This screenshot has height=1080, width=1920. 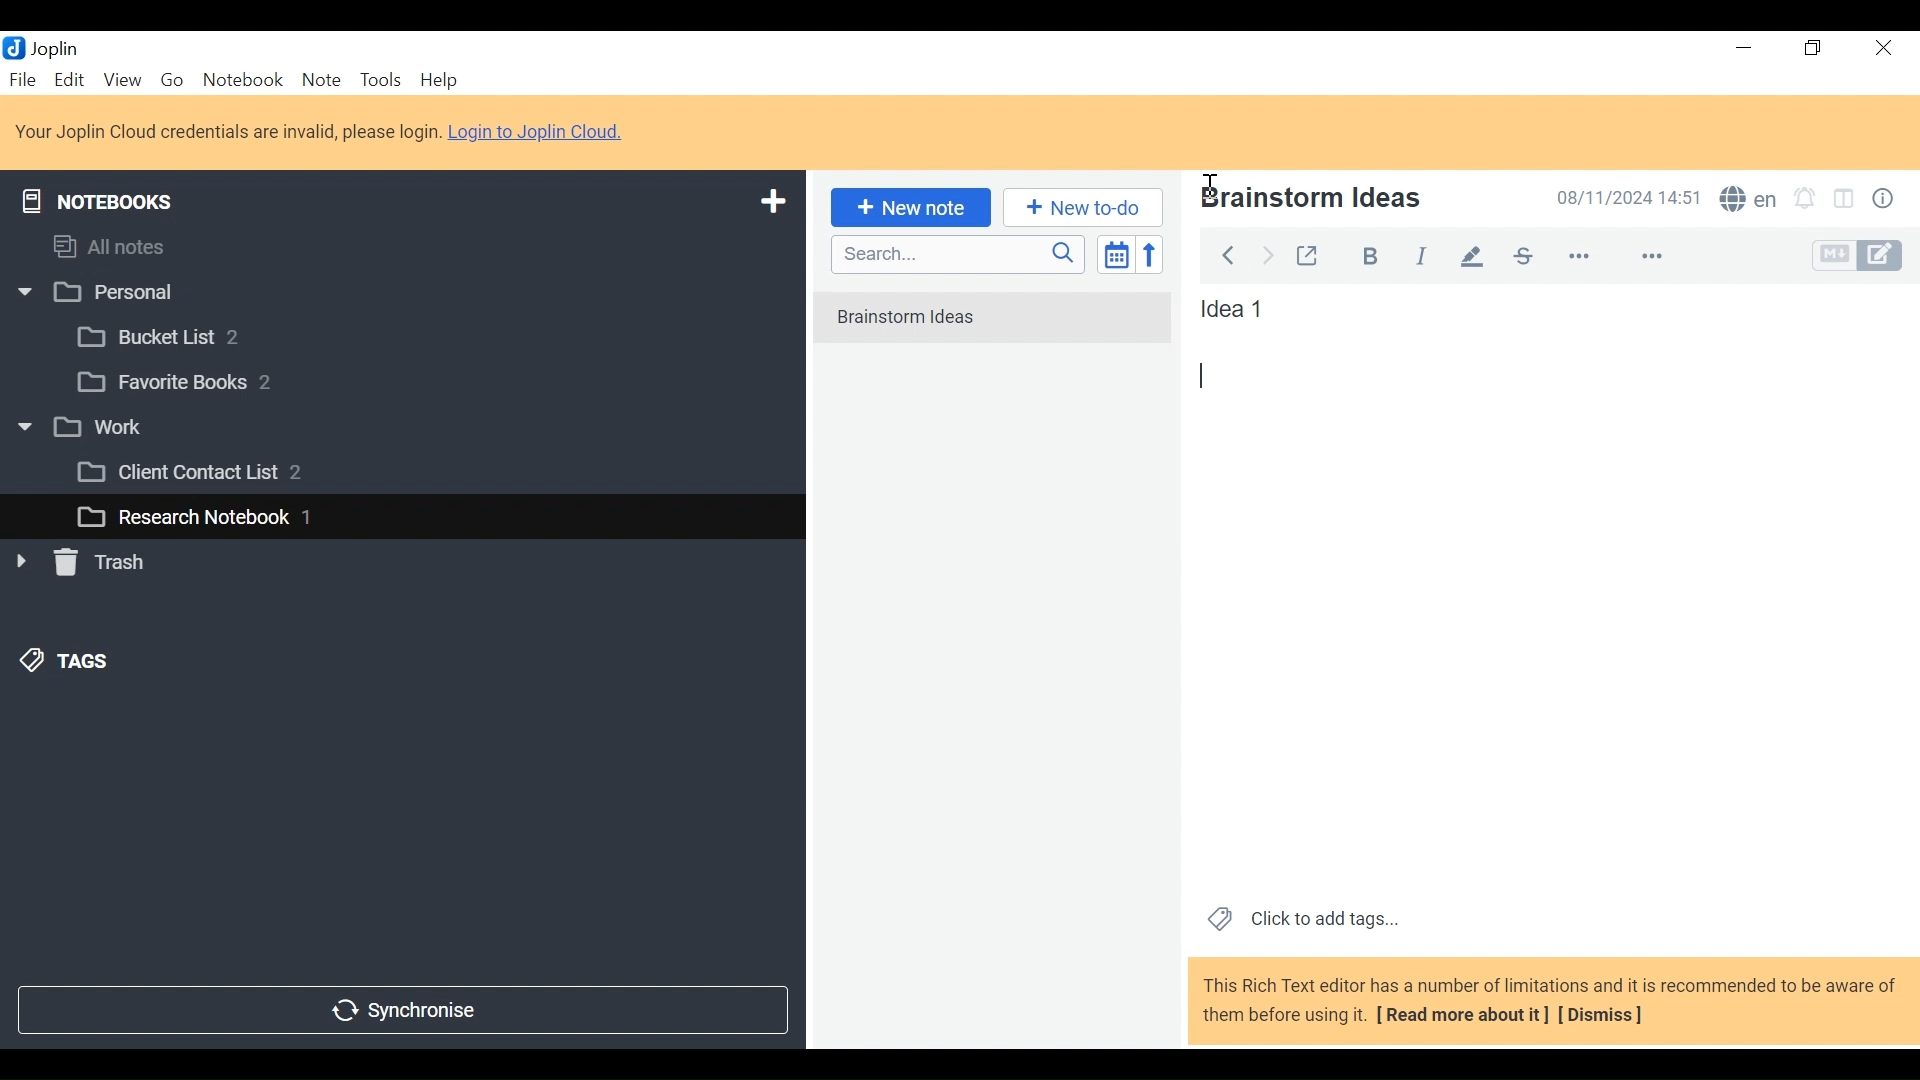 I want to click on note view, so click(x=1235, y=309).